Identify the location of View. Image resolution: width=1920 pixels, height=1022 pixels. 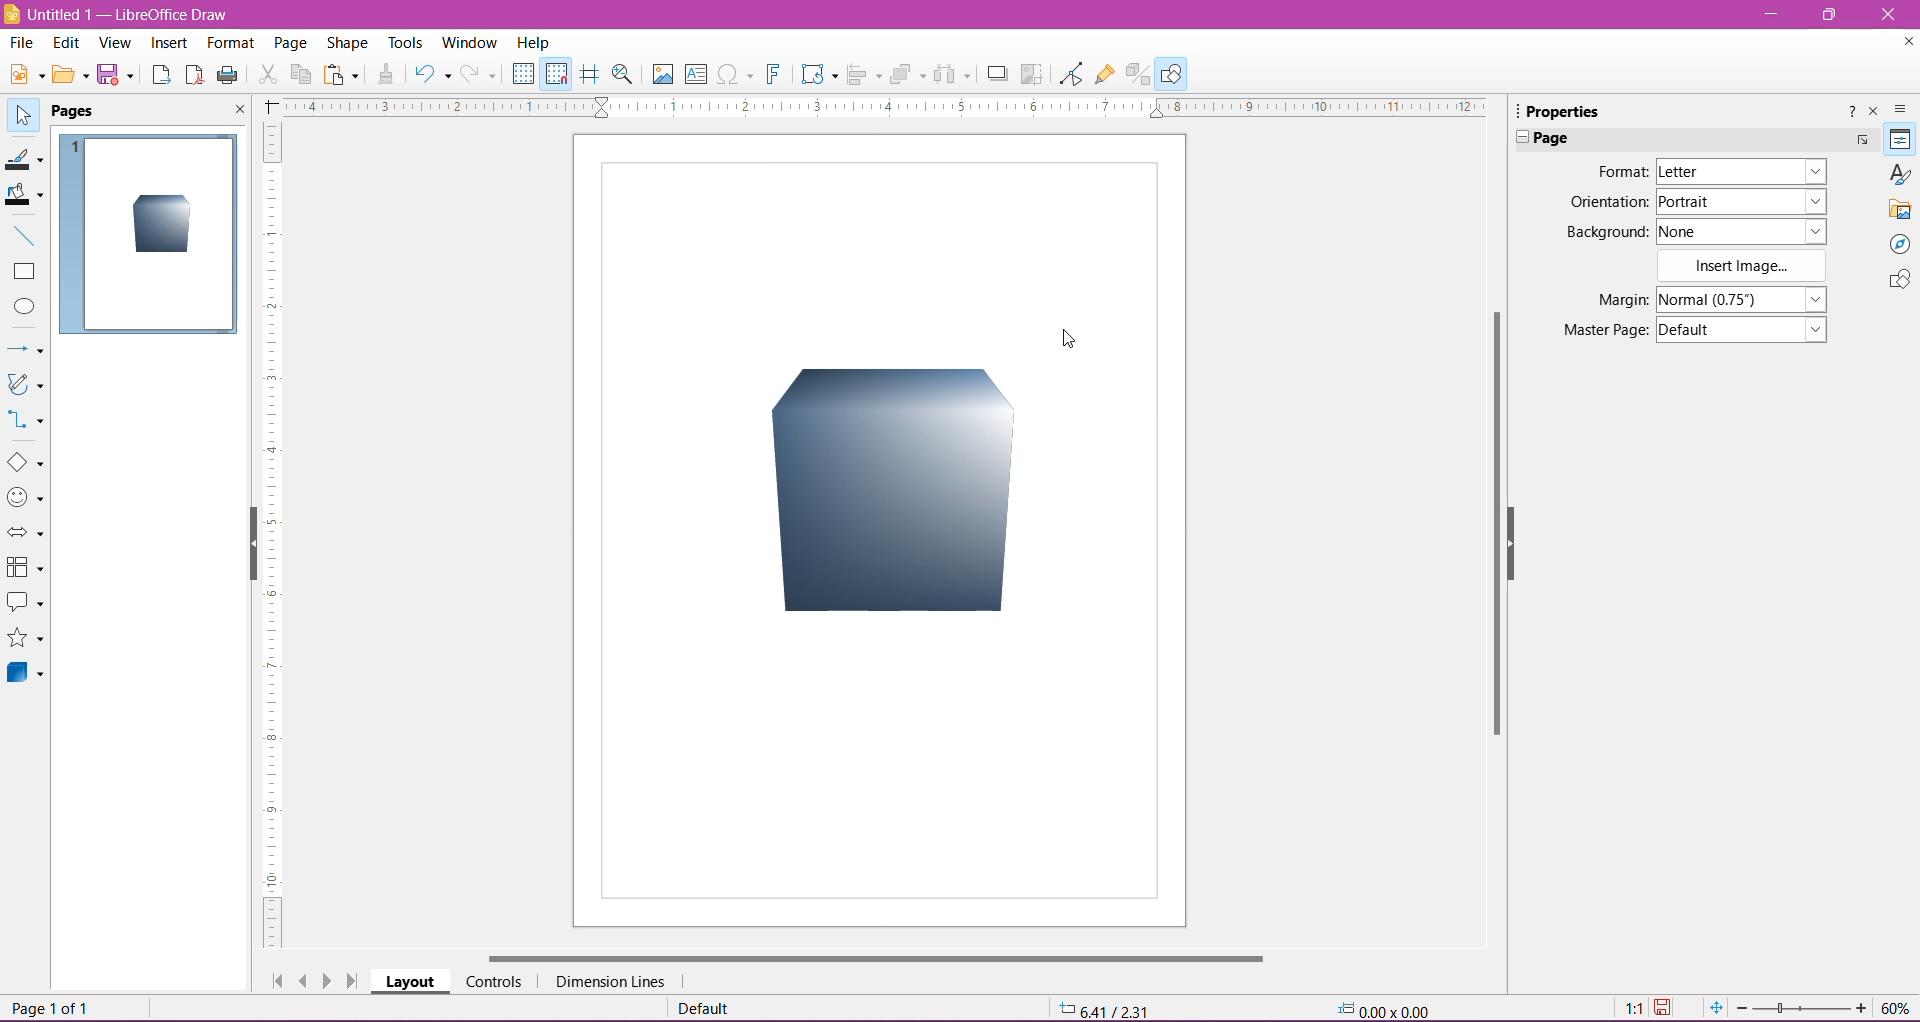
(116, 45).